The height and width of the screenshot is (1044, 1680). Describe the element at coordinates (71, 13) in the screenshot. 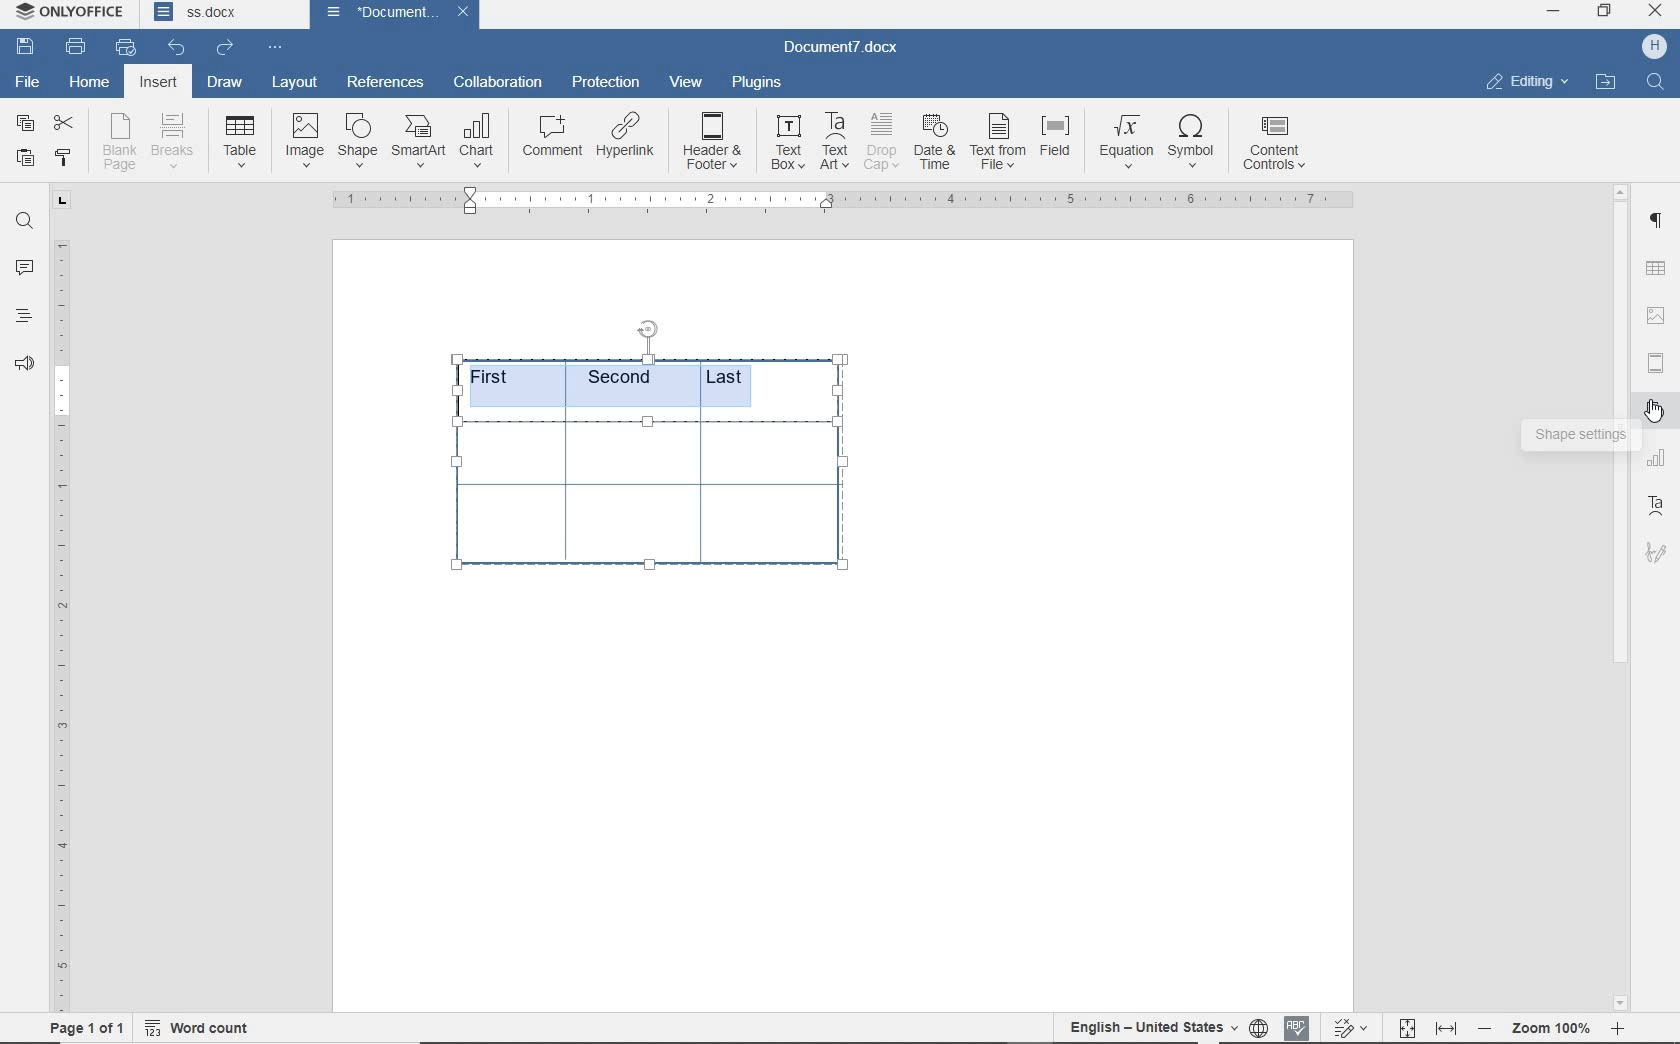

I see `system name` at that location.